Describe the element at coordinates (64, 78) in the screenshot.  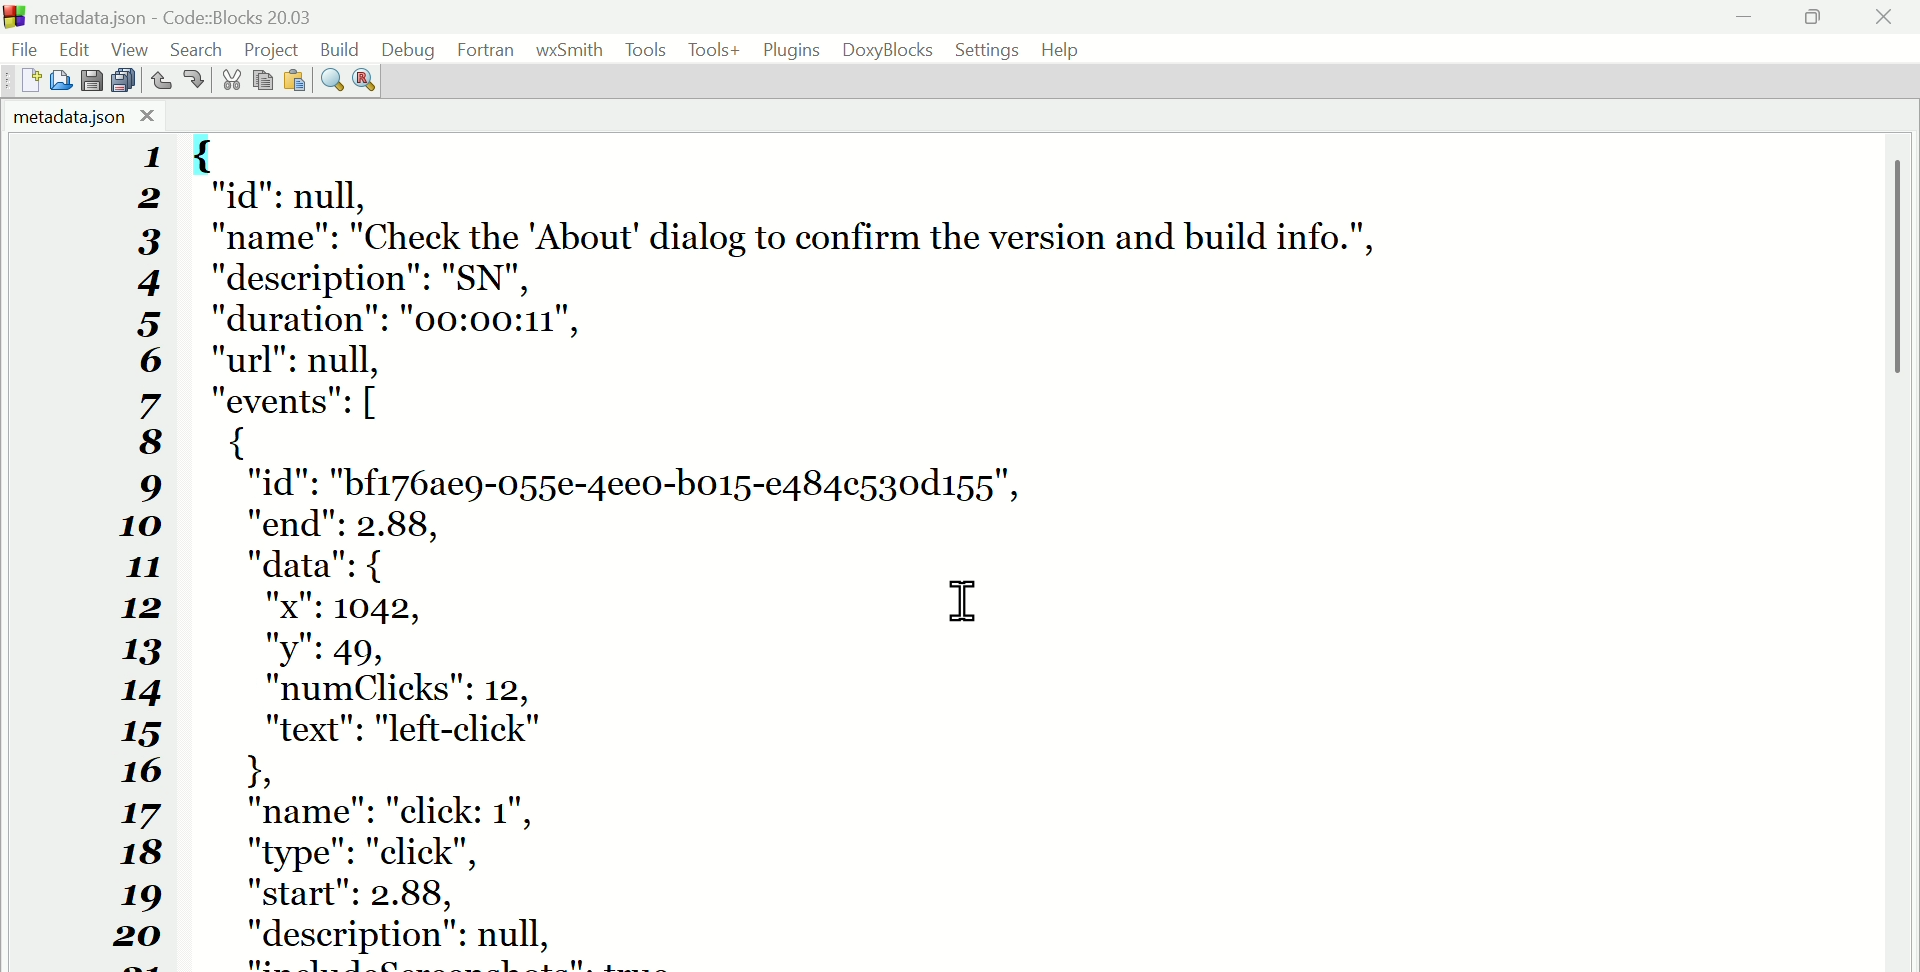
I see `Open` at that location.